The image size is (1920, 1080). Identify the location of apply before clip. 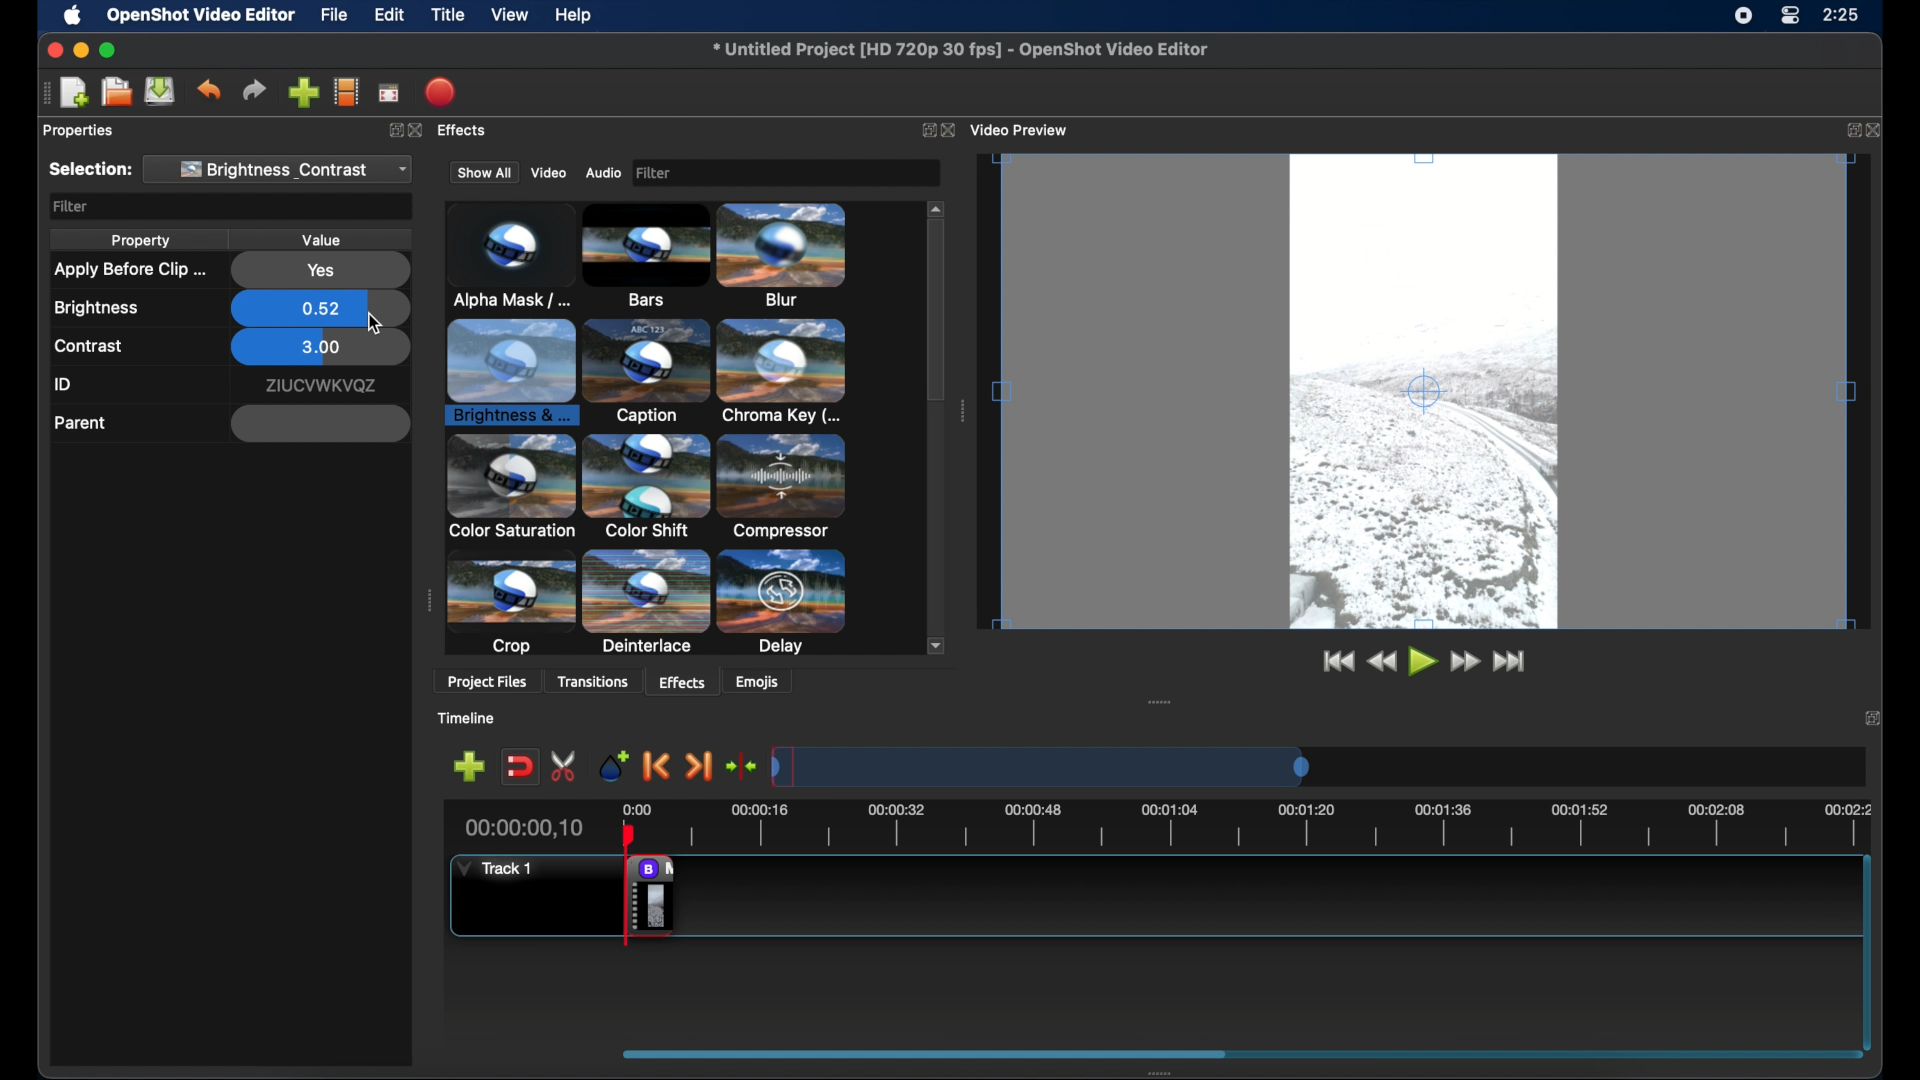
(128, 270).